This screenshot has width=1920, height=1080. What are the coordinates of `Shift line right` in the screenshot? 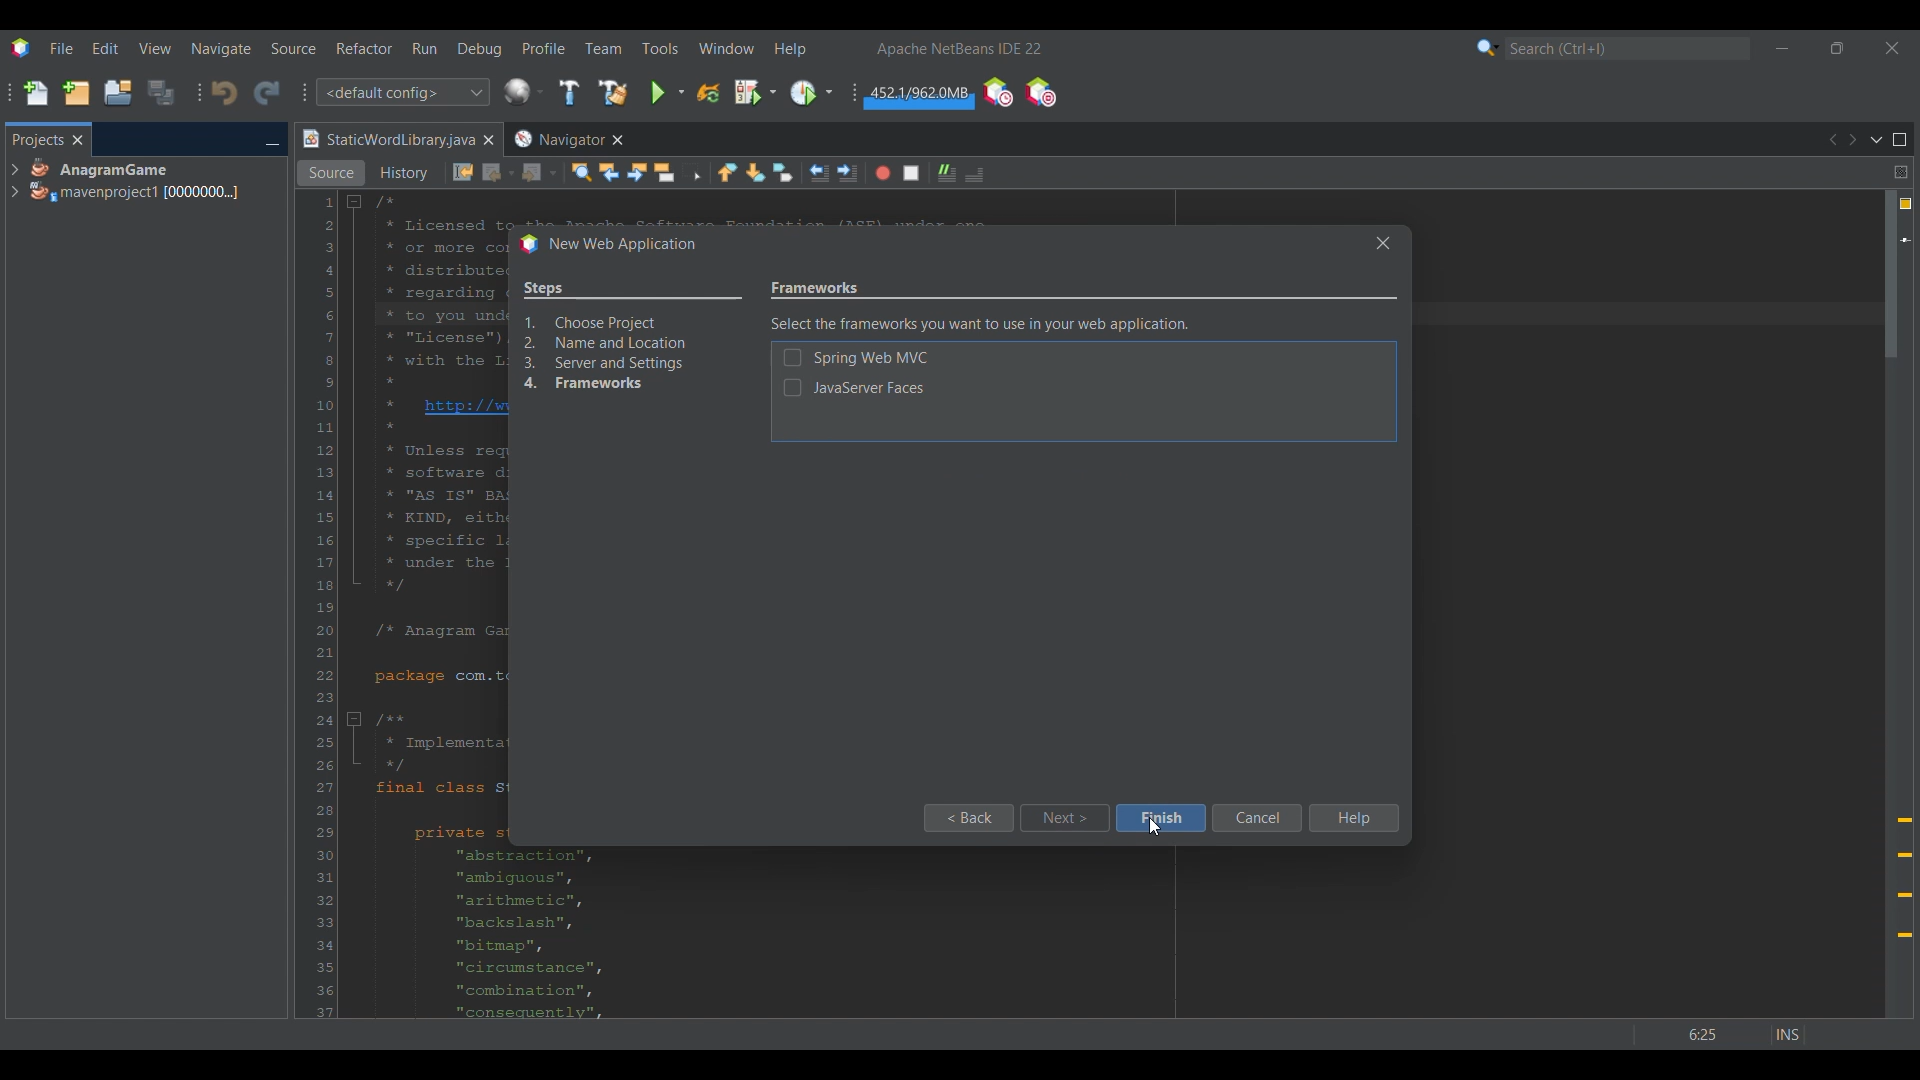 It's located at (847, 173).